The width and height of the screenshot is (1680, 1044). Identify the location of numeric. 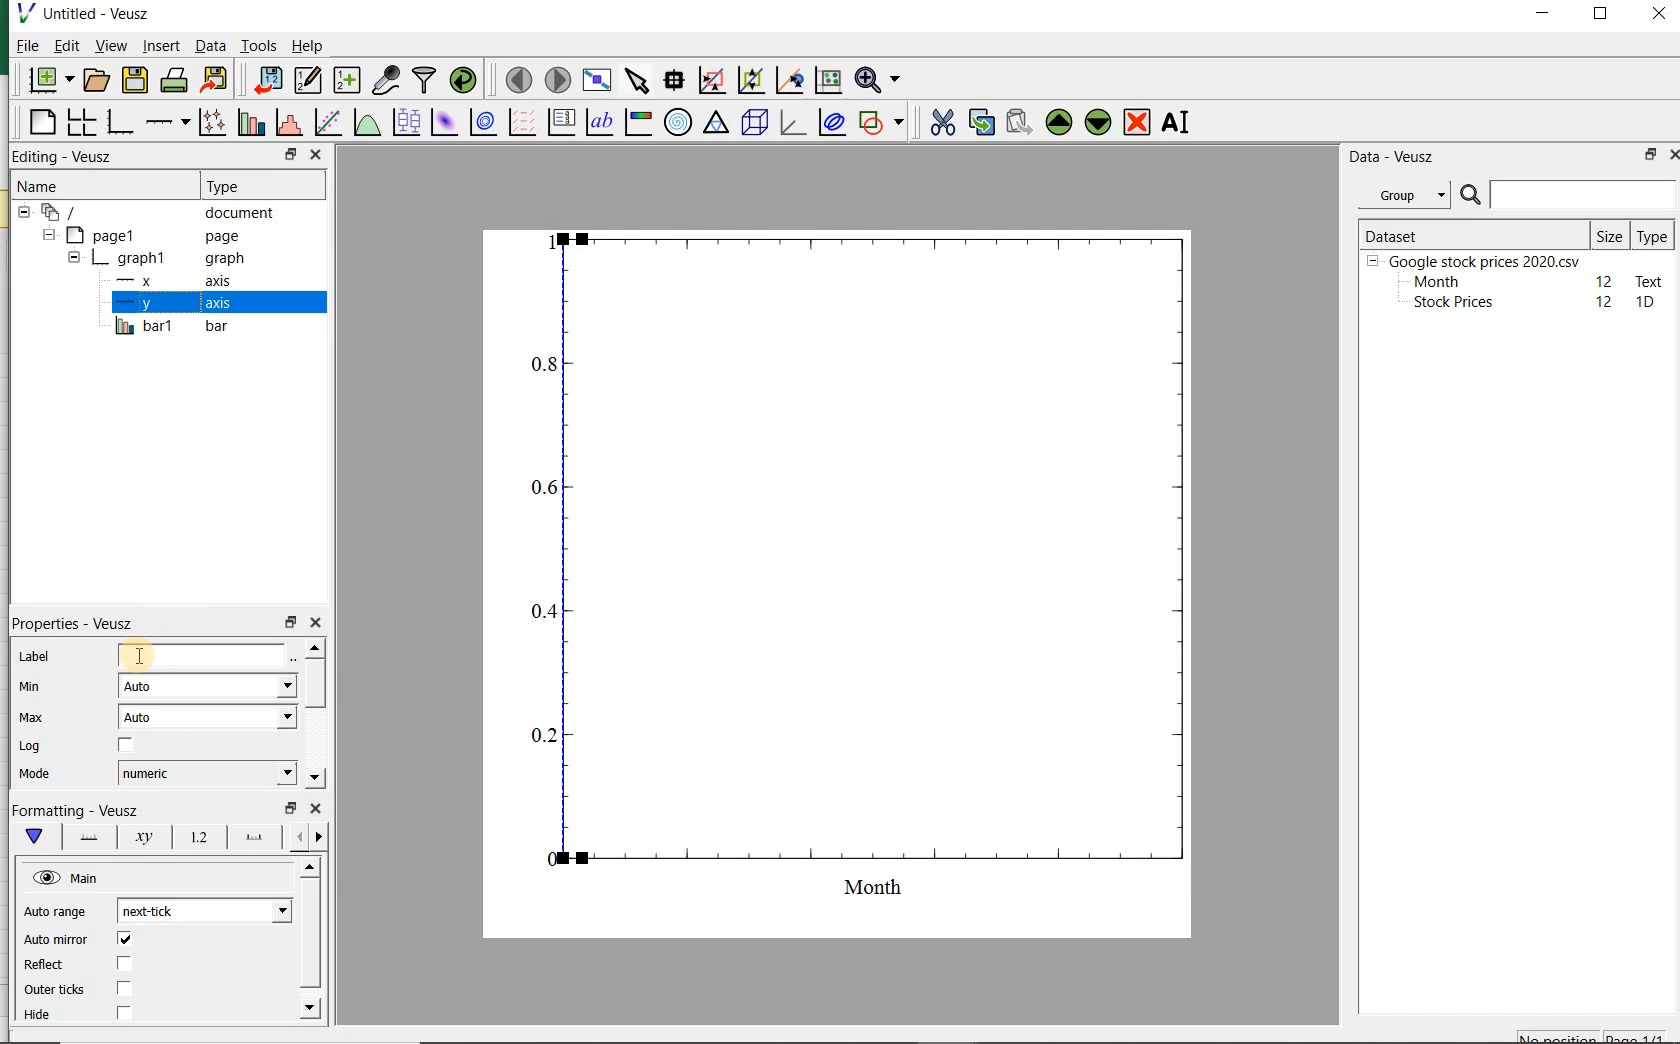
(205, 773).